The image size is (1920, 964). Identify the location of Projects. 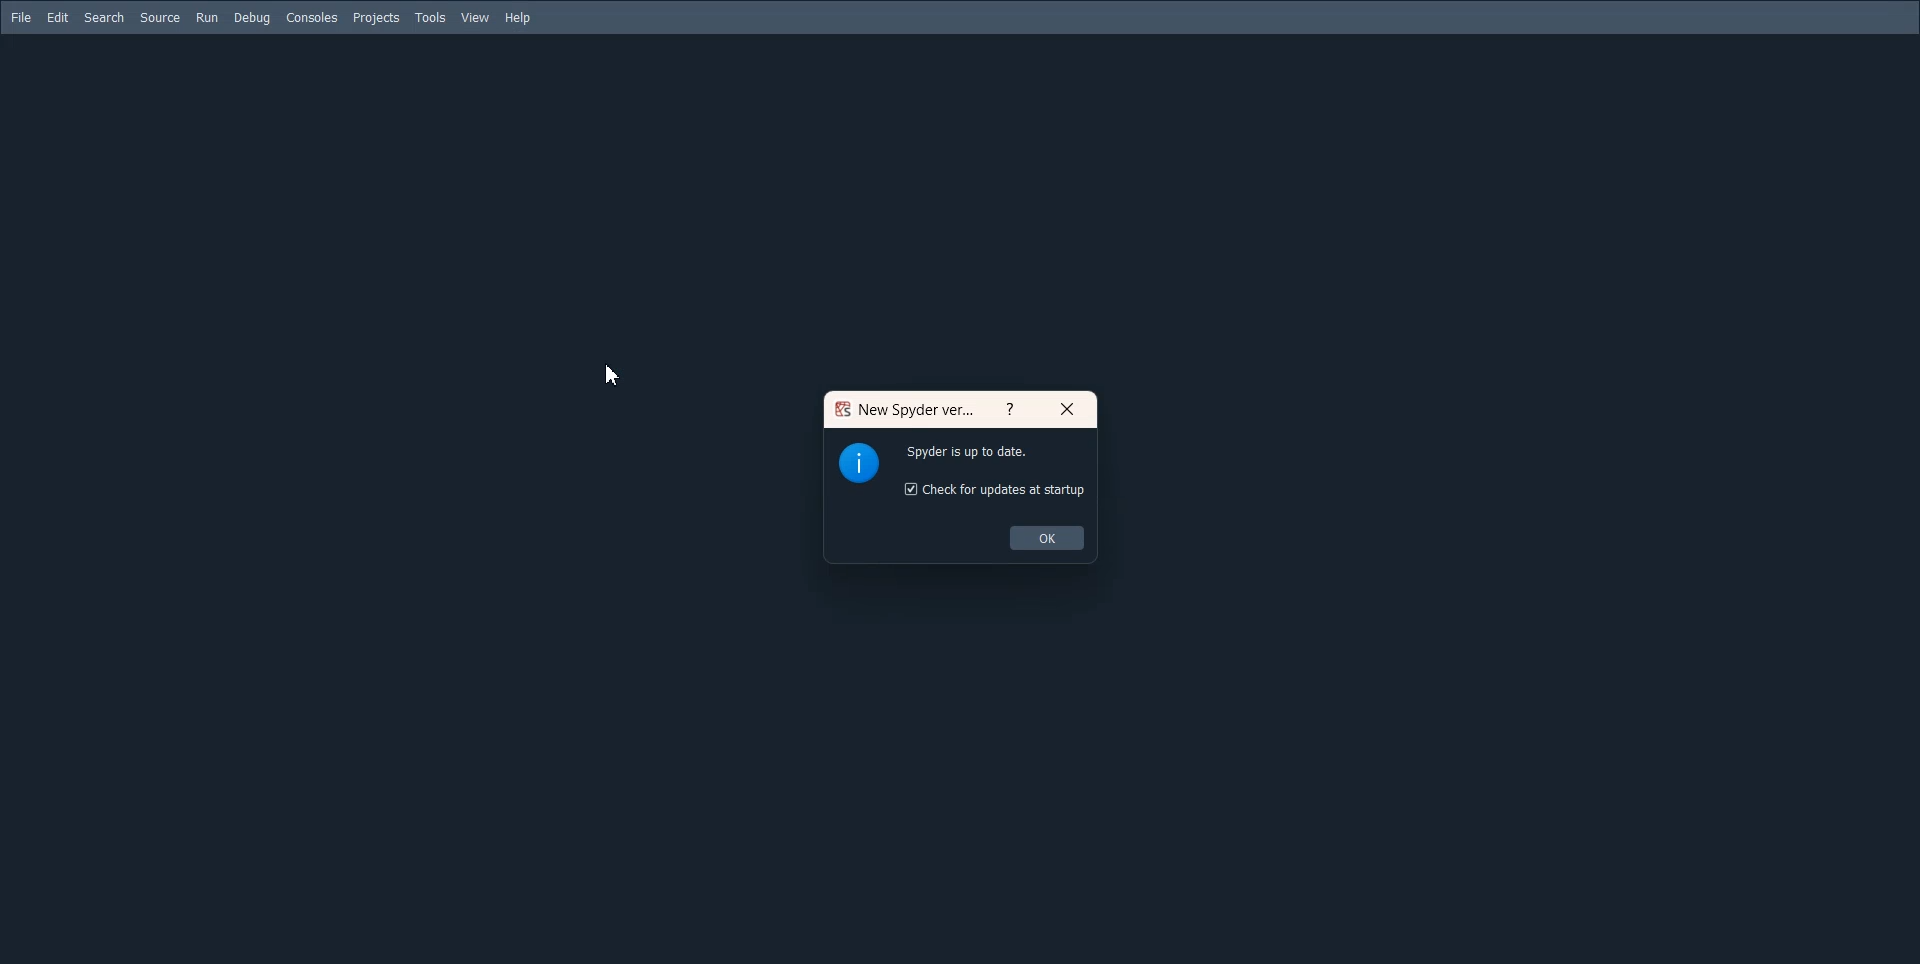
(376, 18).